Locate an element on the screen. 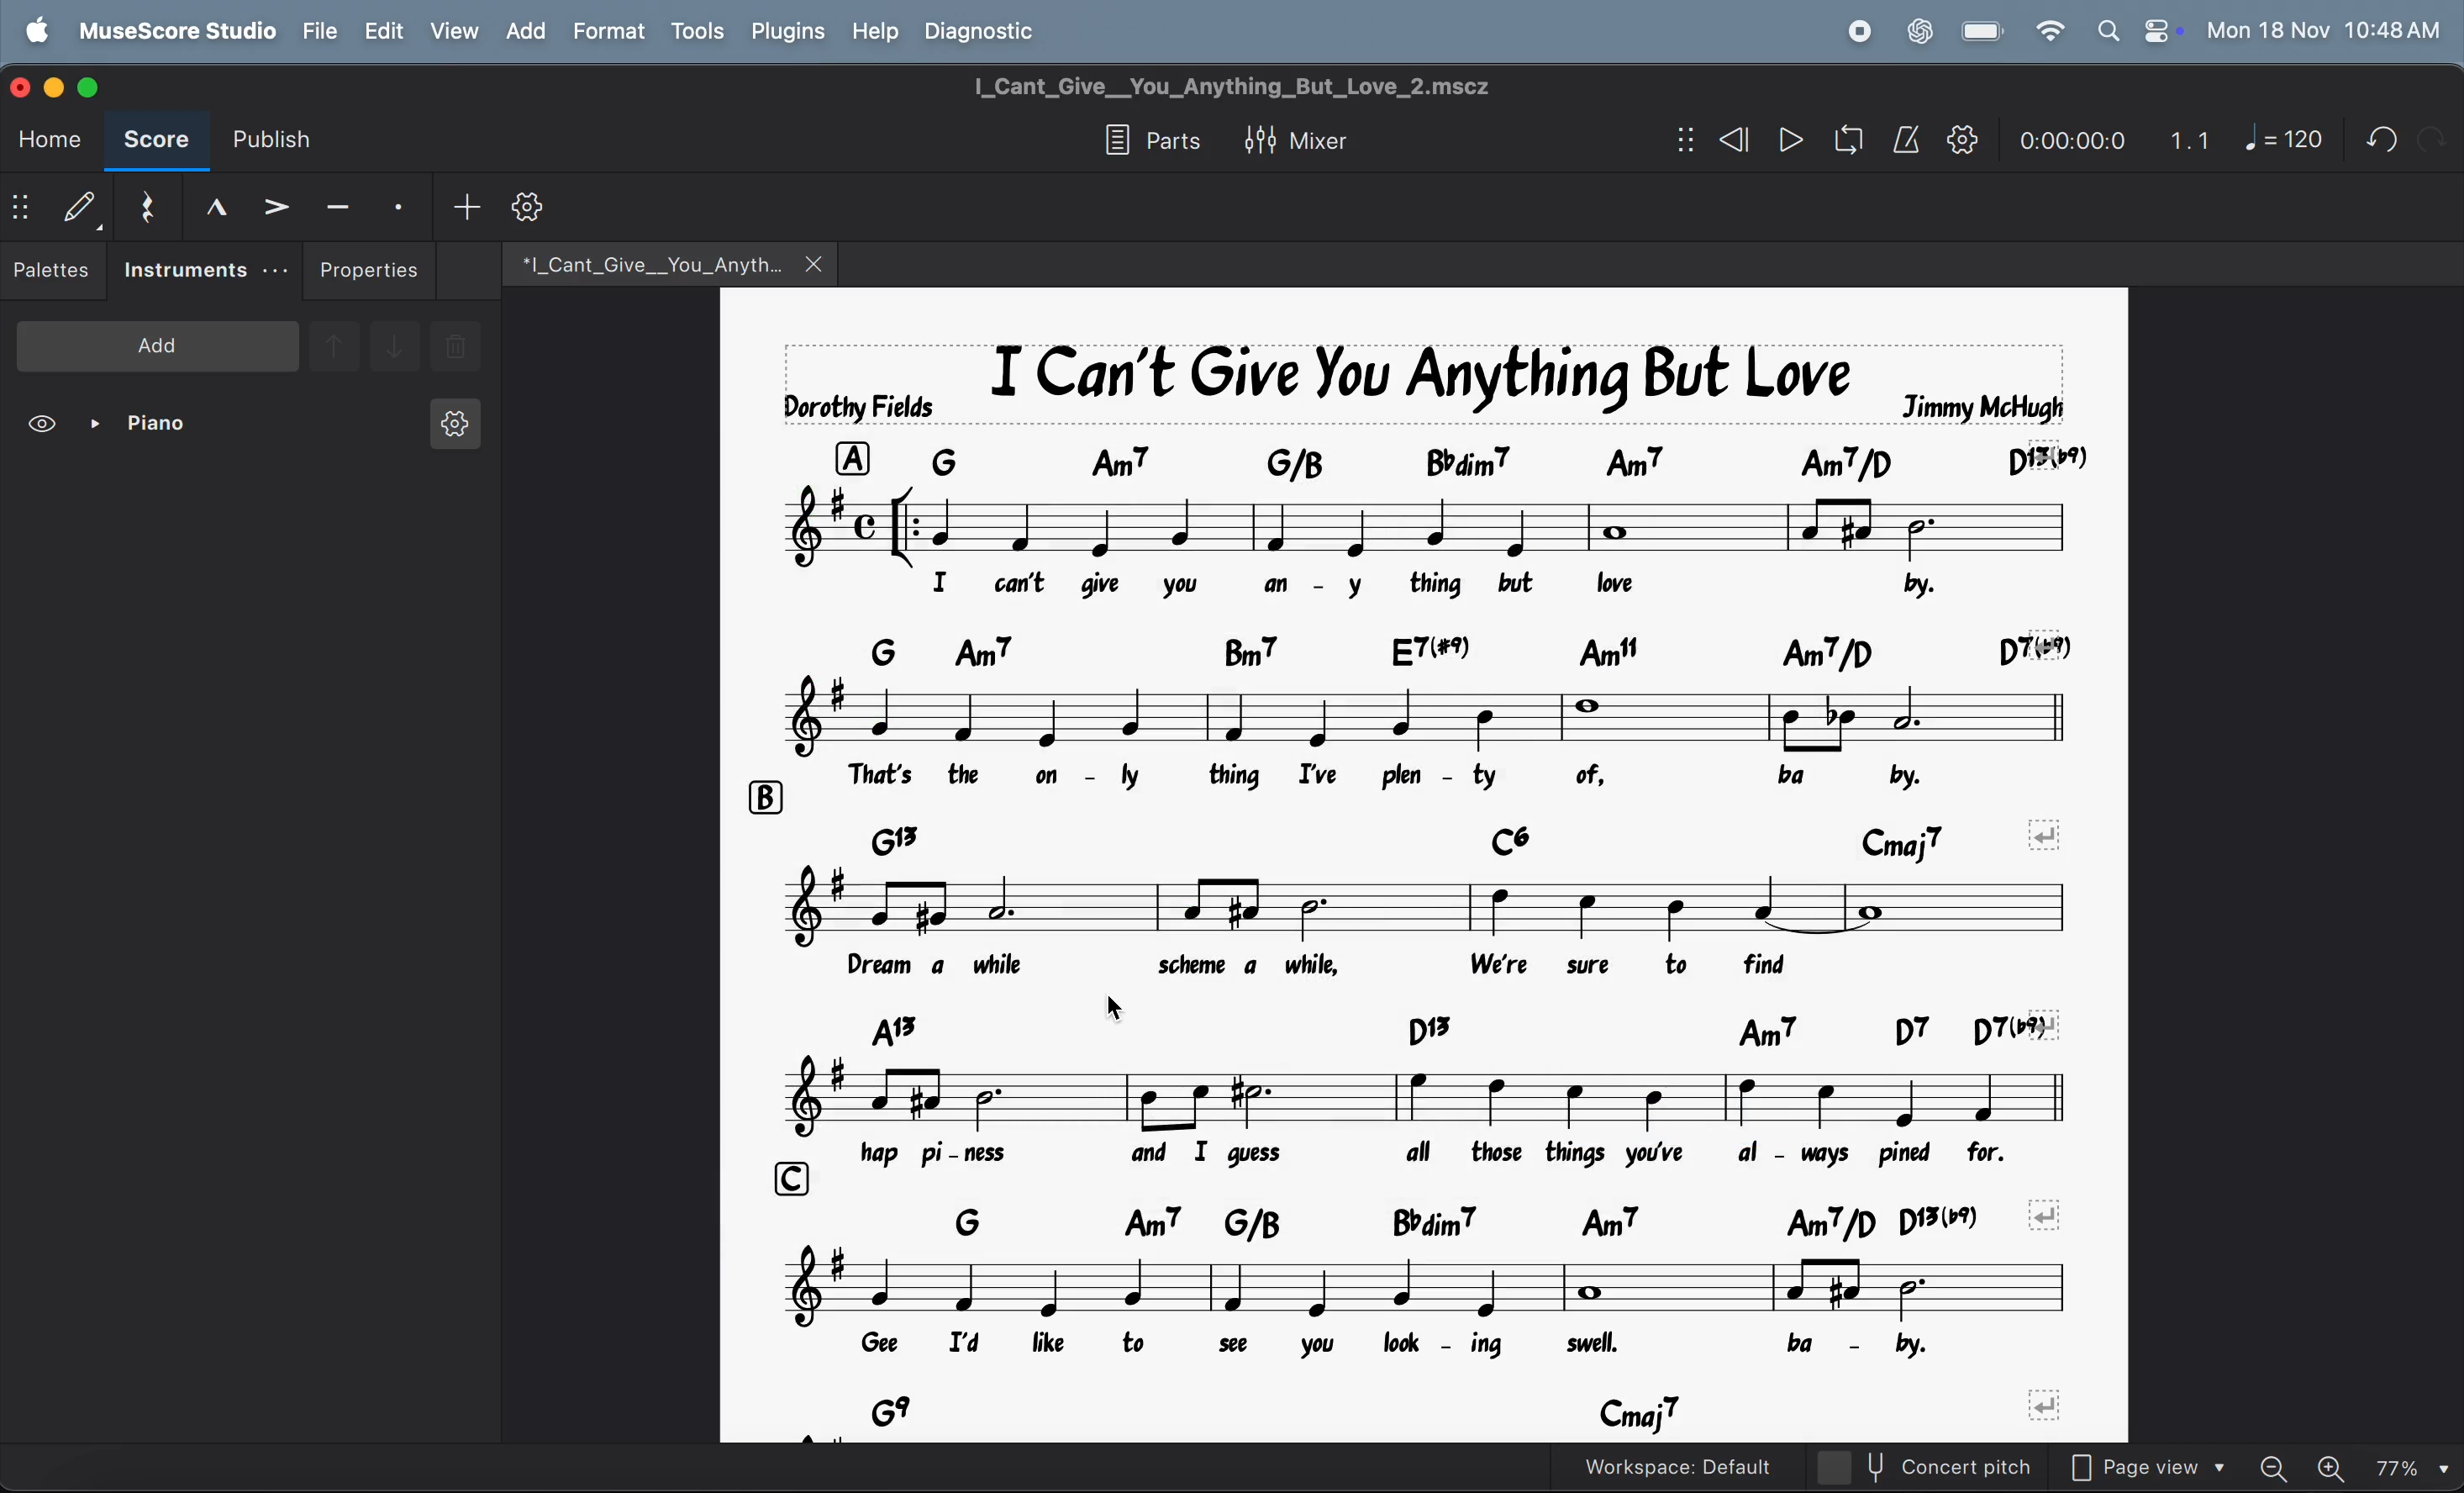  delete is located at coordinates (456, 349).